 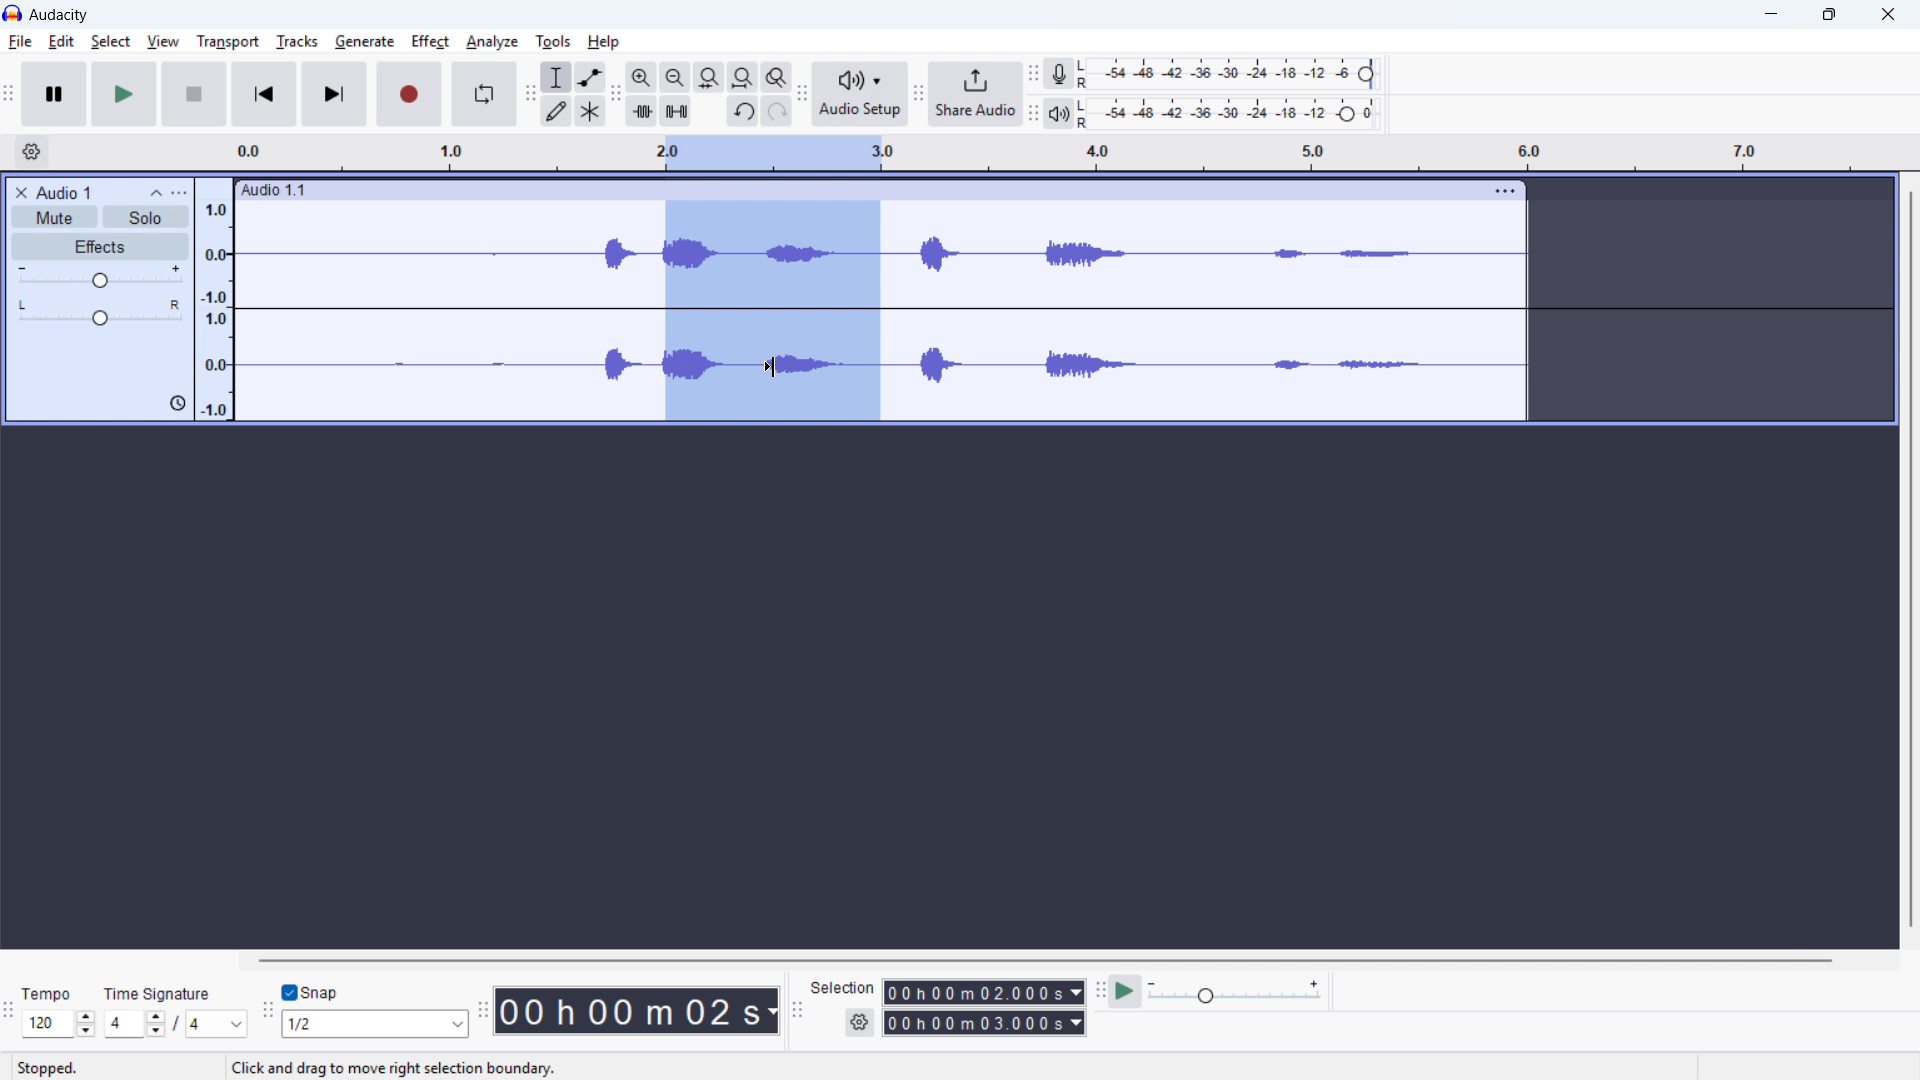 I want to click on Share audio, so click(x=976, y=95).